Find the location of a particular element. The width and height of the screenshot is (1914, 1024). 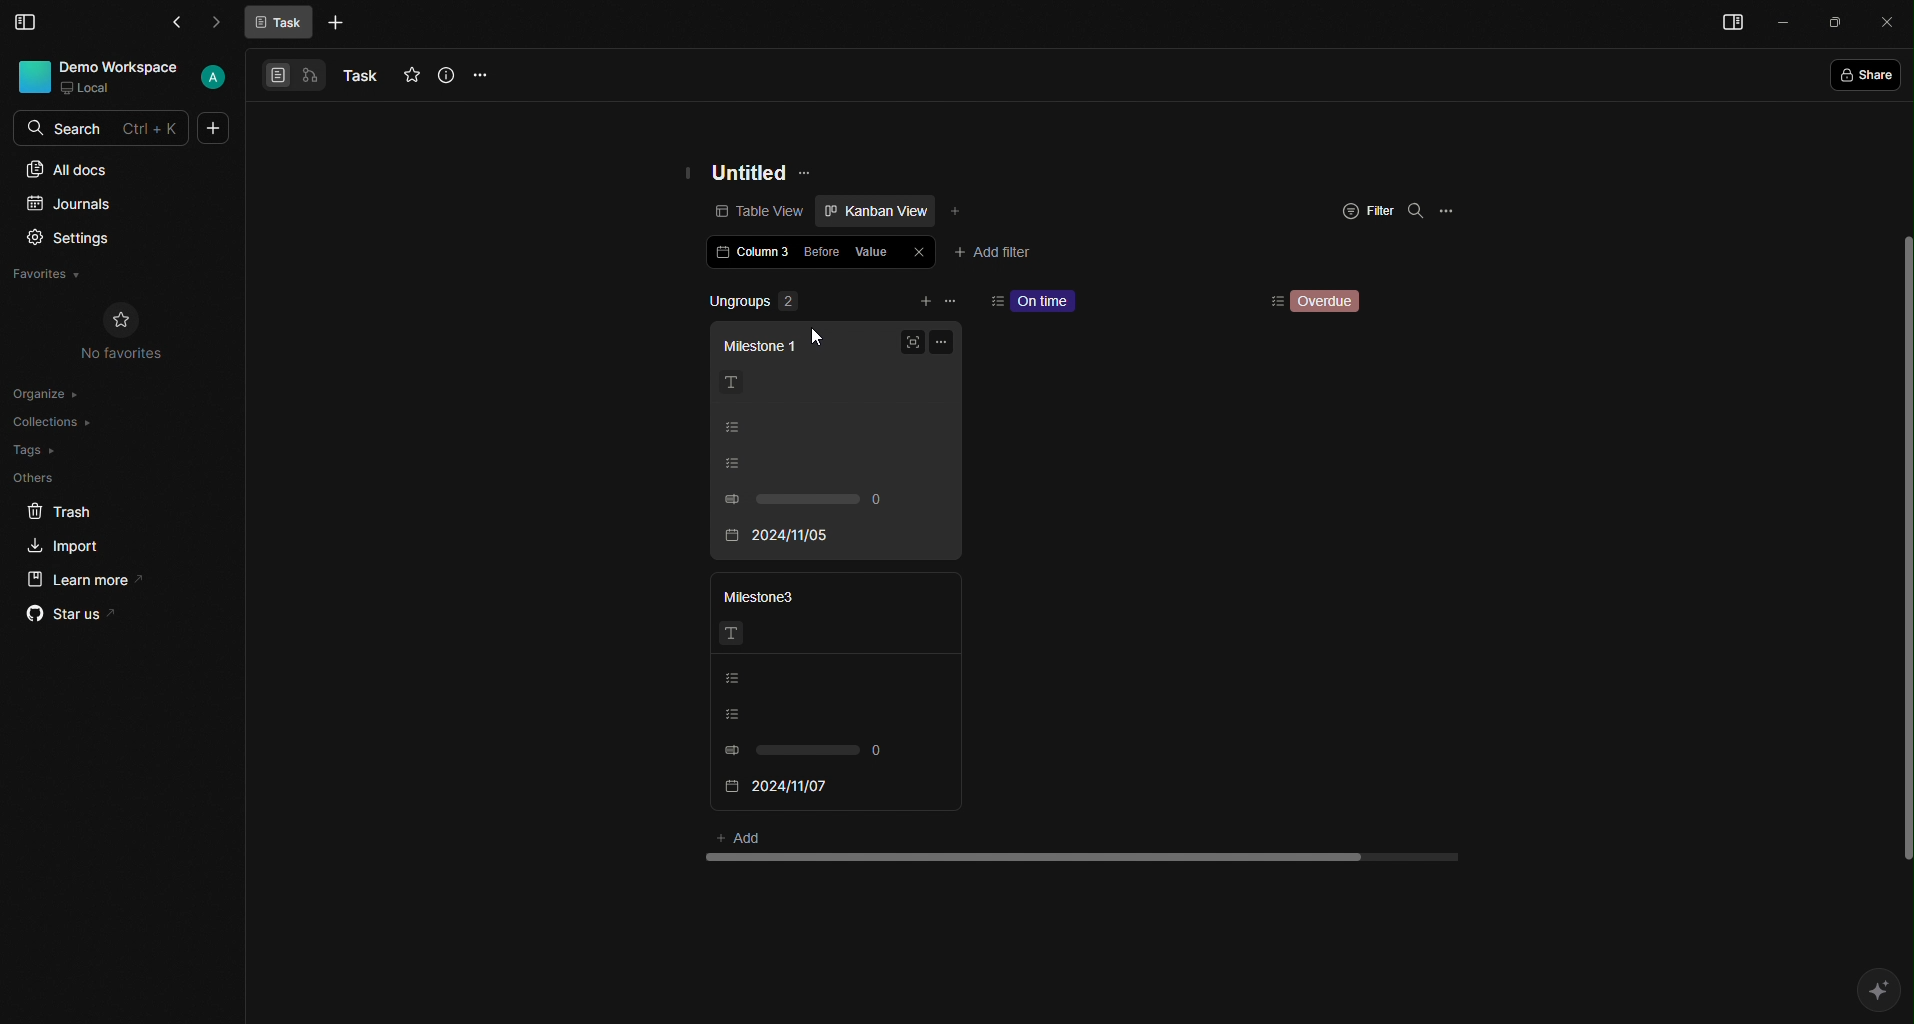

Organize is located at coordinates (52, 393).